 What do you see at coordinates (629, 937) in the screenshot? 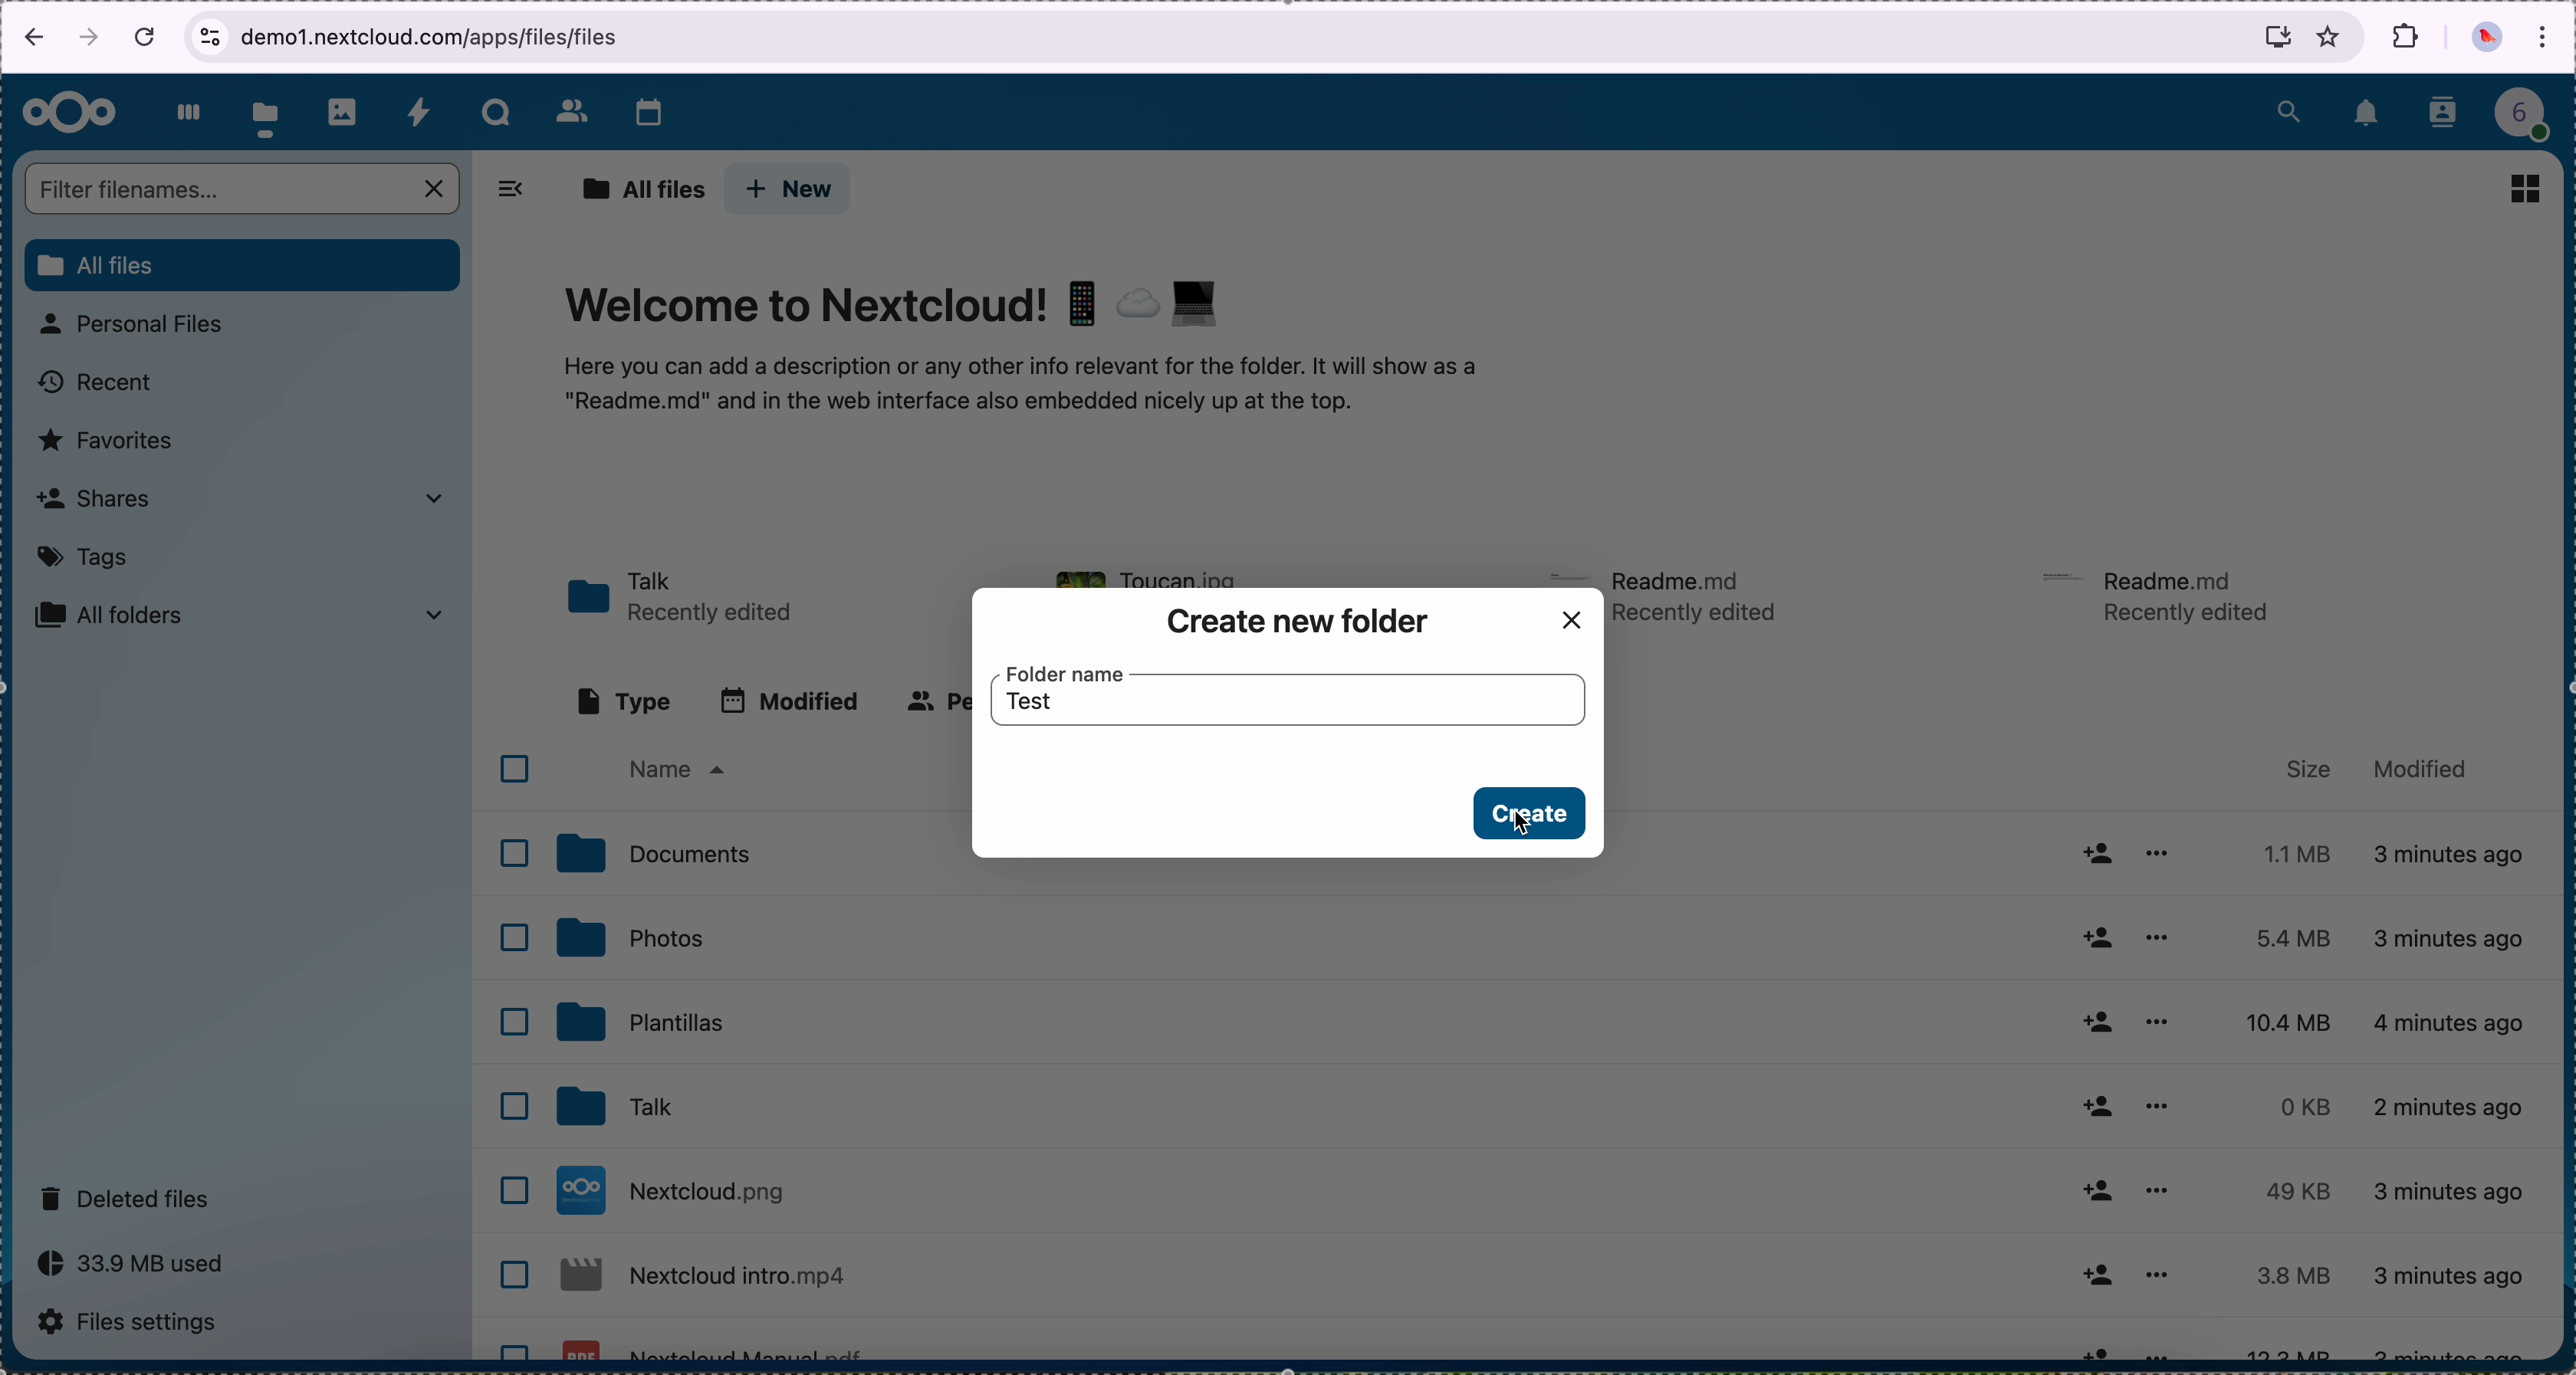
I see `photos` at bounding box center [629, 937].